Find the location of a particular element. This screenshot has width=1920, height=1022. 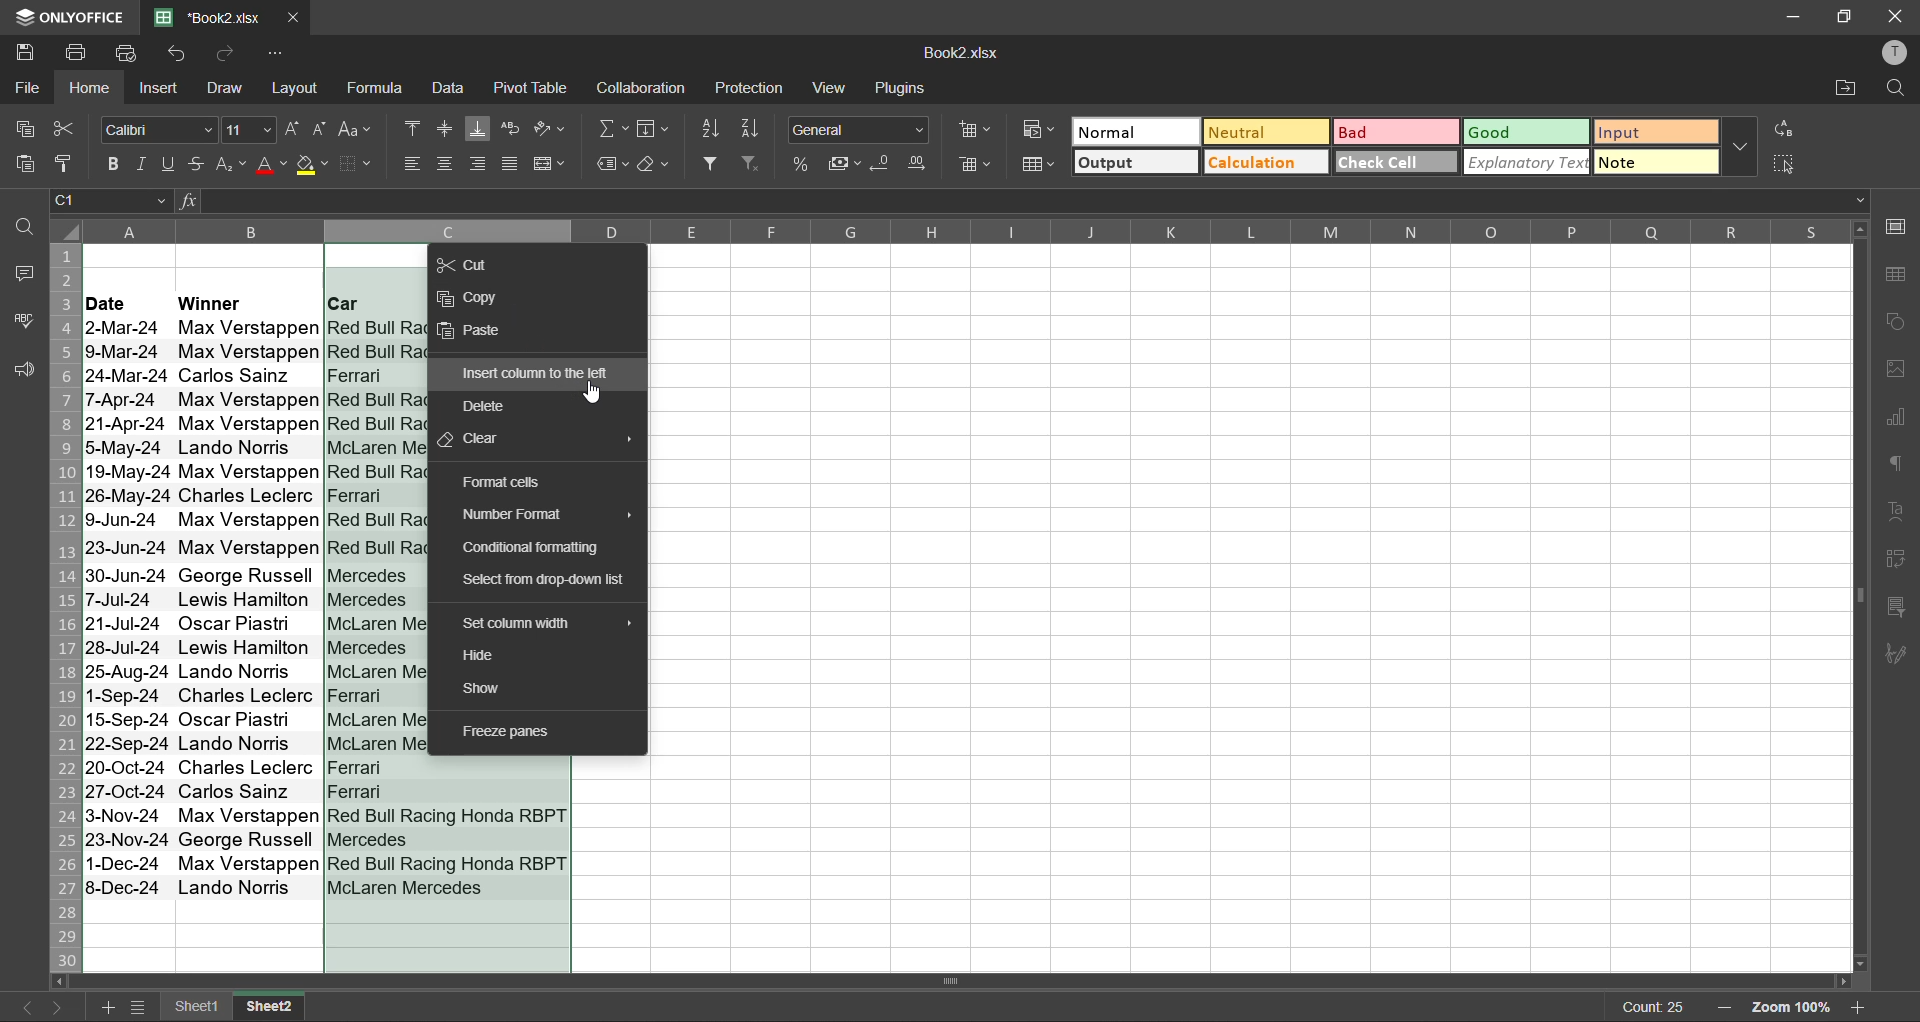

slicer is located at coordinates (1900, 607).